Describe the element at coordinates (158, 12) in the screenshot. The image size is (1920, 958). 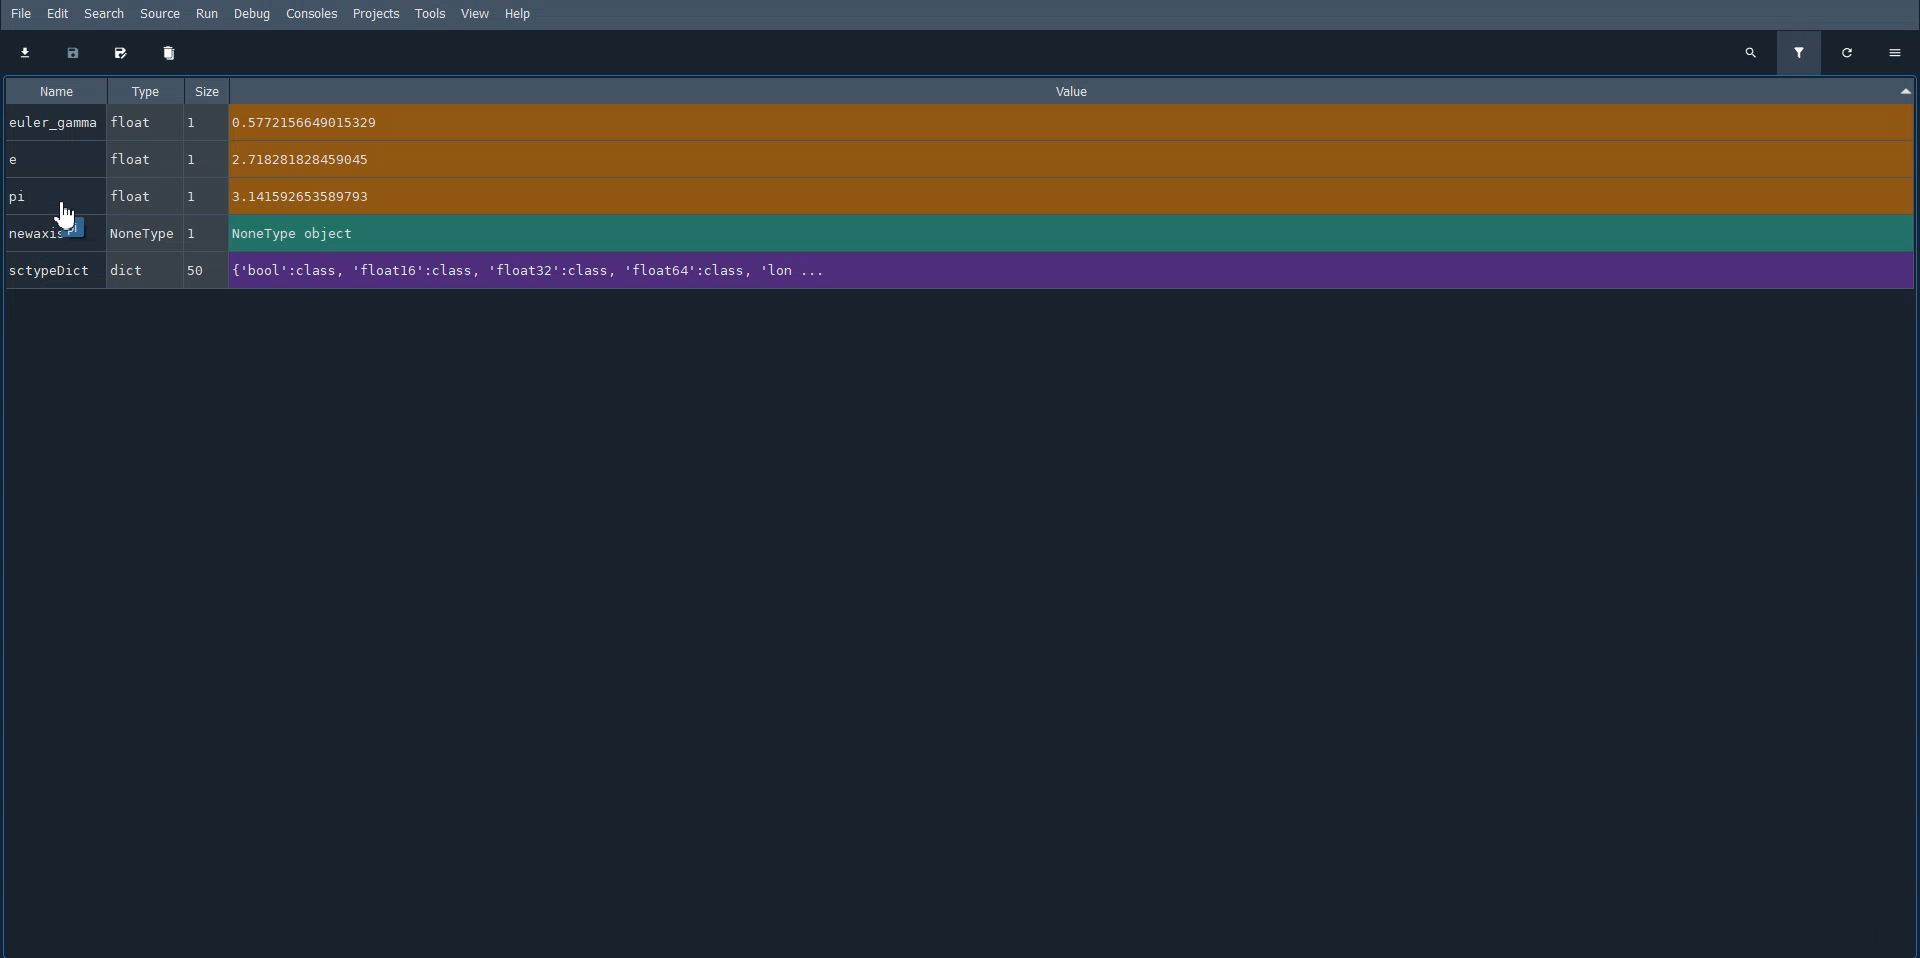
I see `Source` at that location.